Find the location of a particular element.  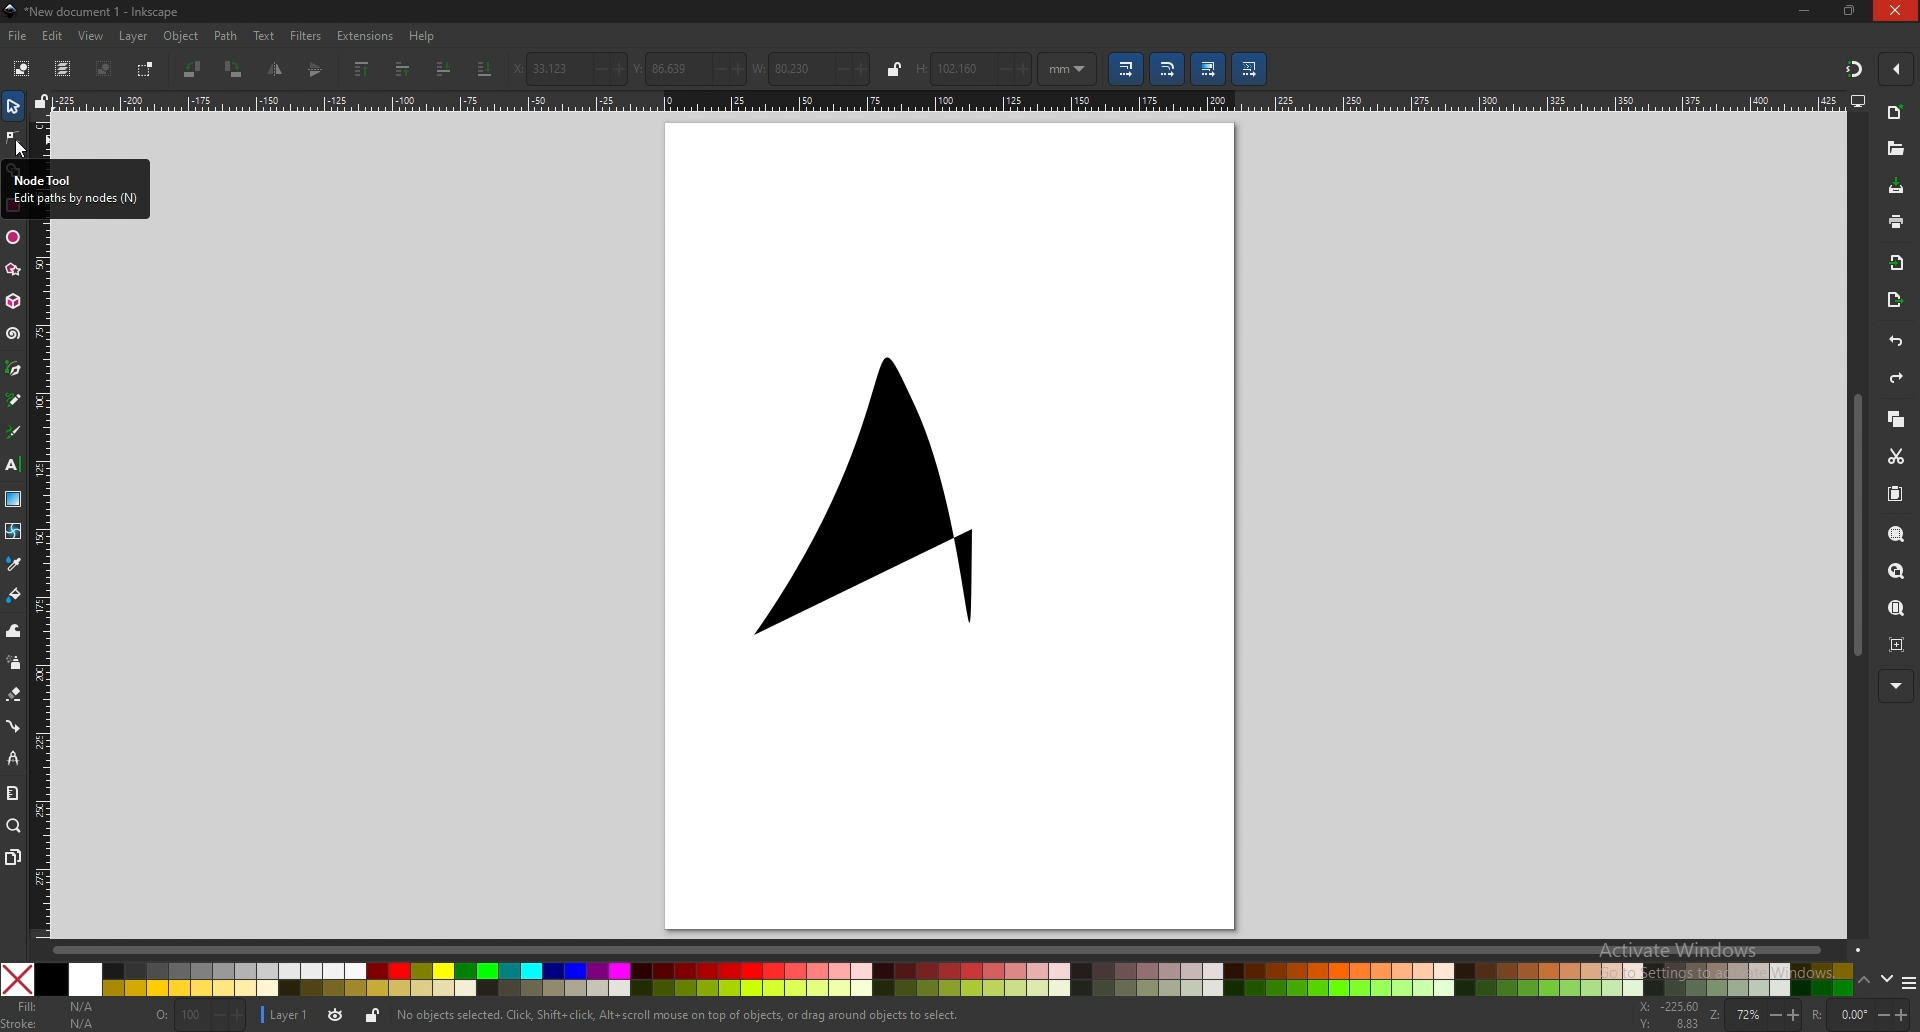

raise selection to top is located at coordinates (363, 70).